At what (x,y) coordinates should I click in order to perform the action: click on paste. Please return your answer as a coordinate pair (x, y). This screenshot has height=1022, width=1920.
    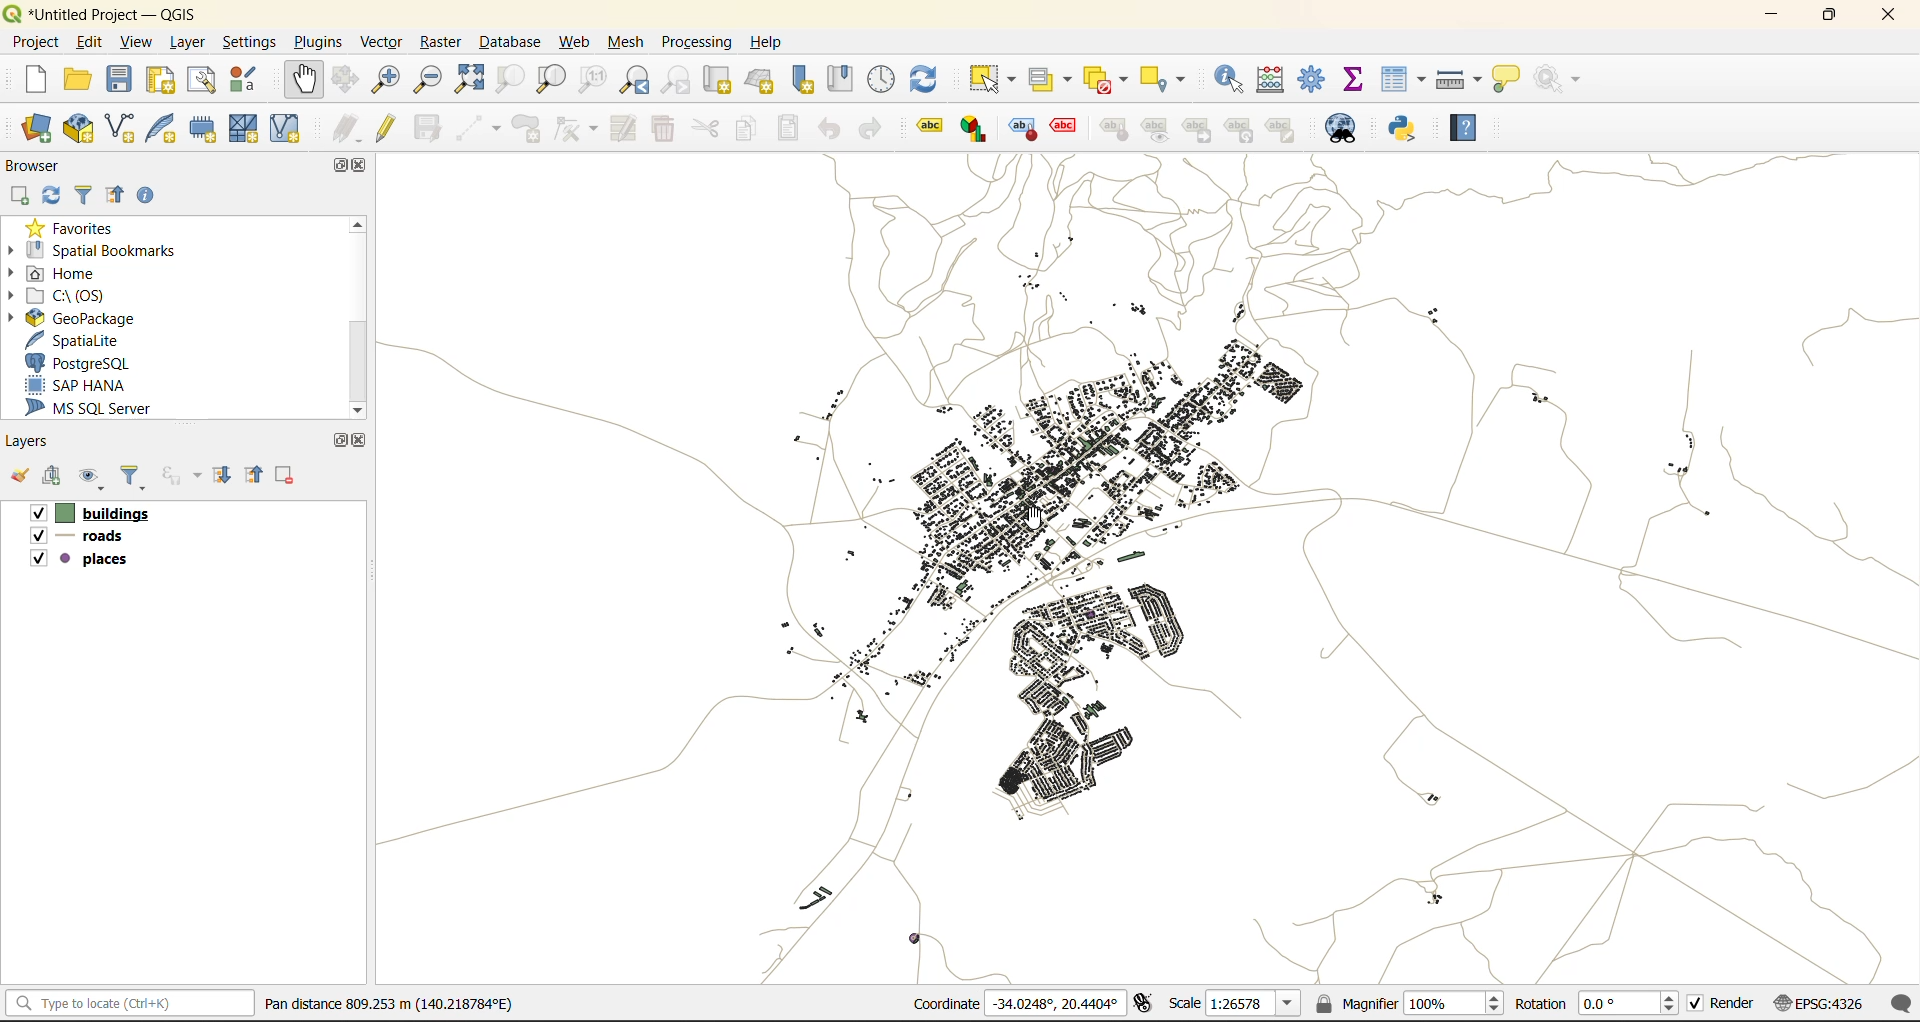
    Looking at the image, I should click on (791, 127).